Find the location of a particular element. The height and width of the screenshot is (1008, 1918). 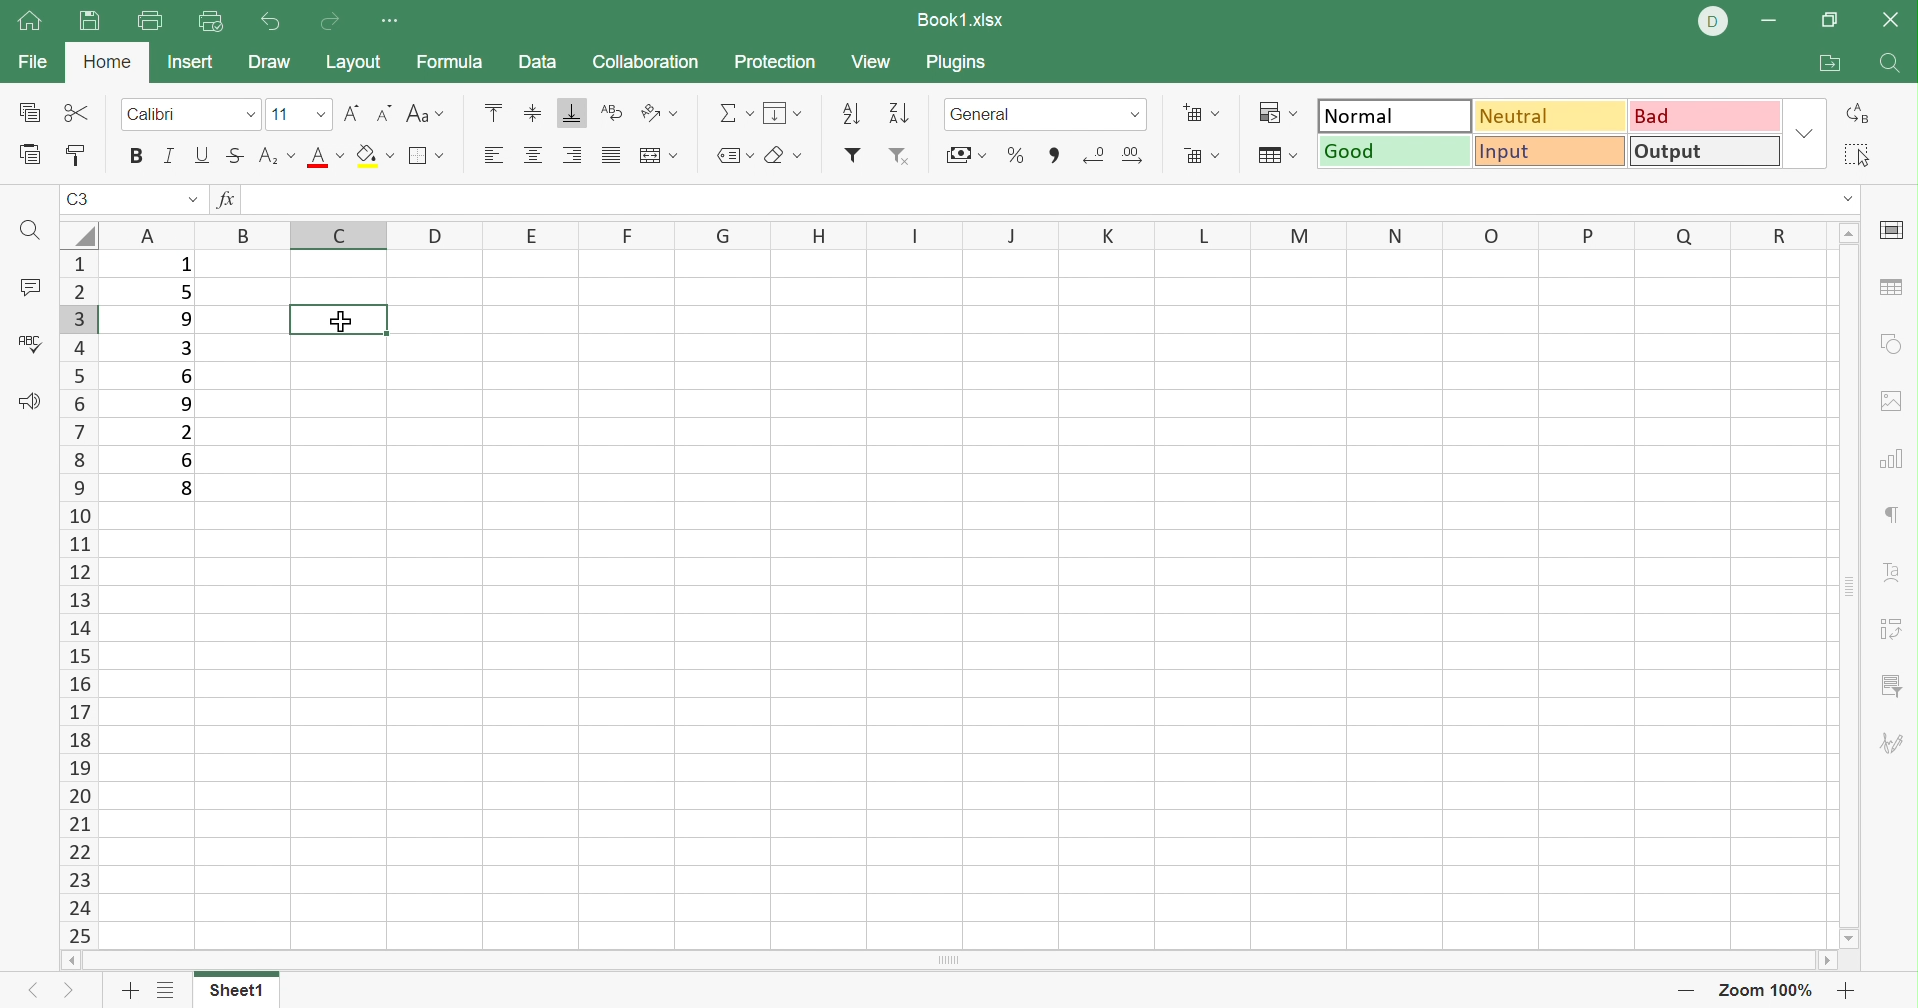

Output is located at coordinates (1704, 152).